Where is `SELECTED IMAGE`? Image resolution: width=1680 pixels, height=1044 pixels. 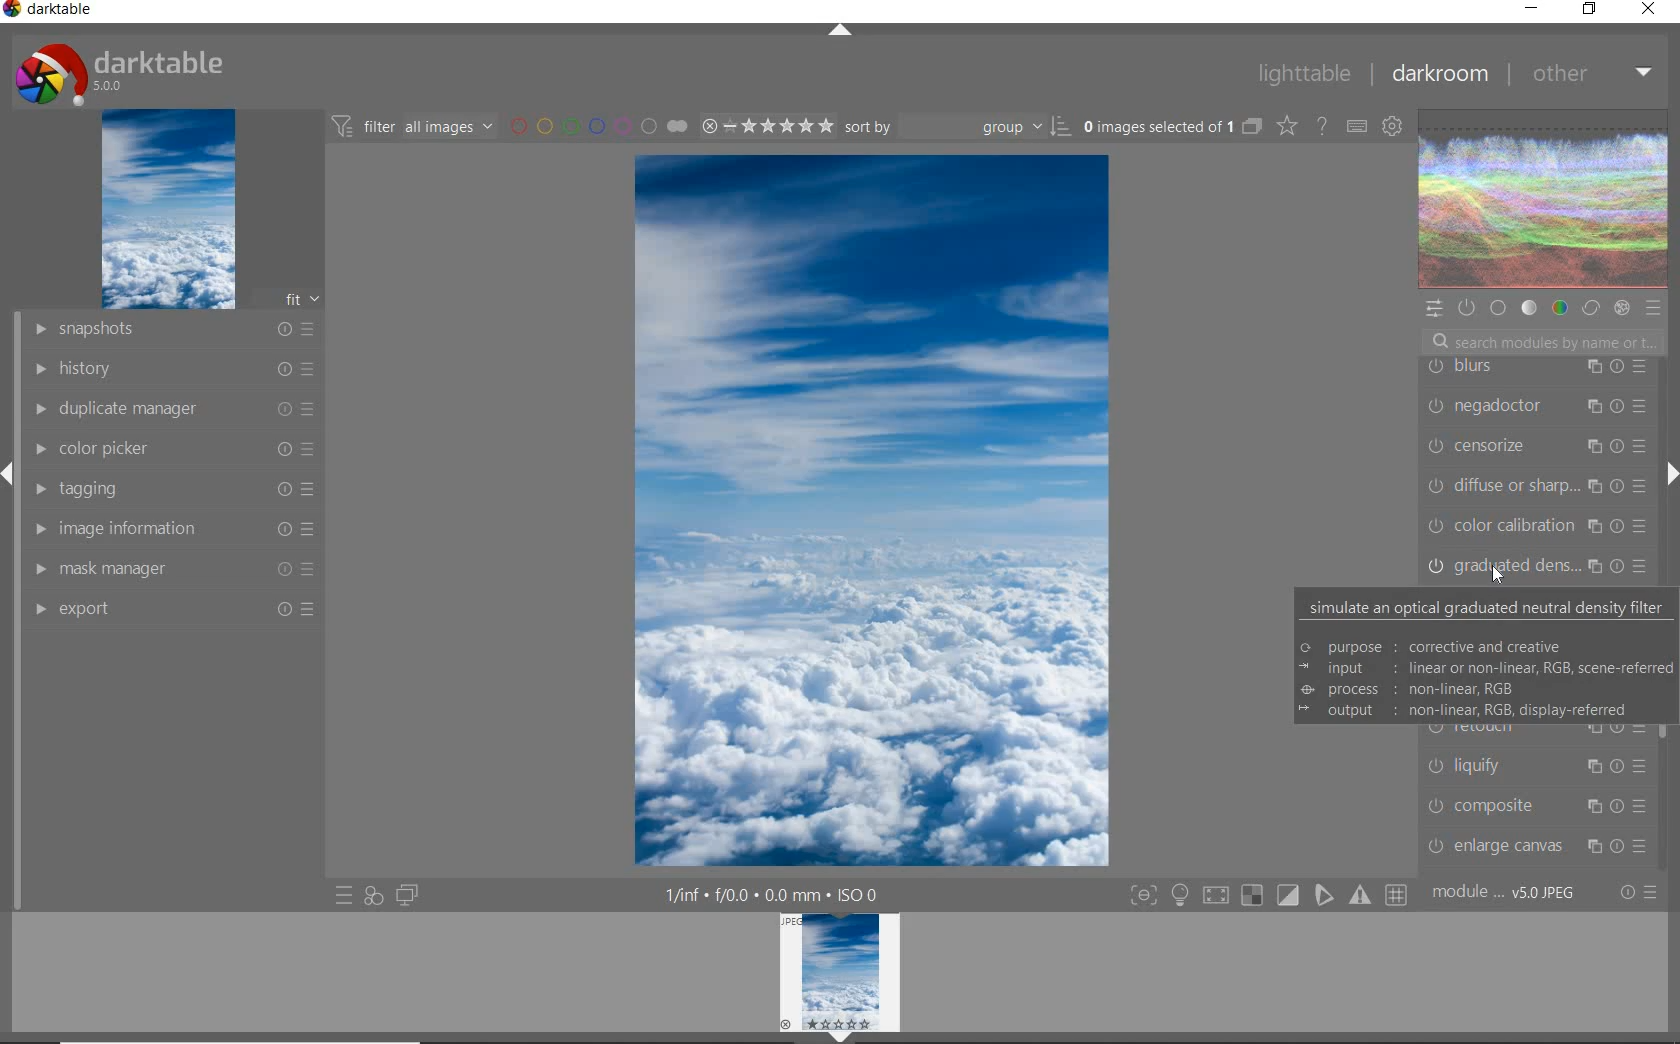 SELECTED IMAGE is located at coordinates (872, 510).